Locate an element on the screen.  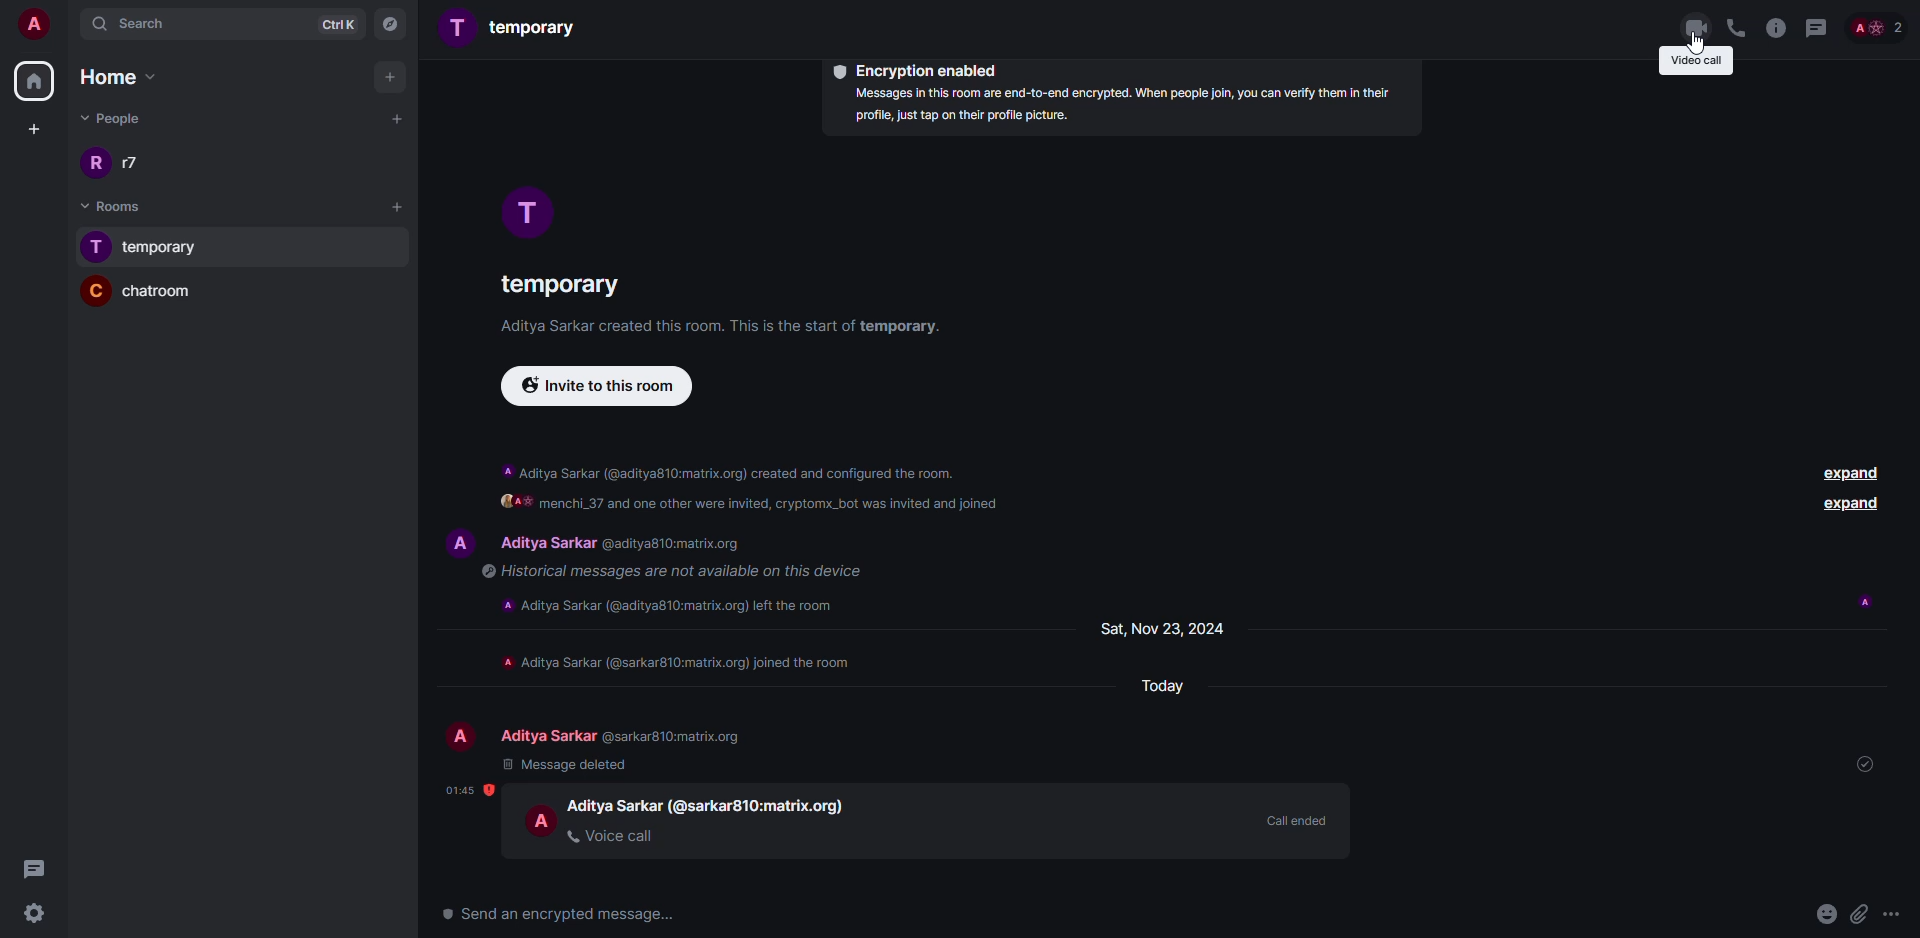
people is located at coordinates (545, 543).